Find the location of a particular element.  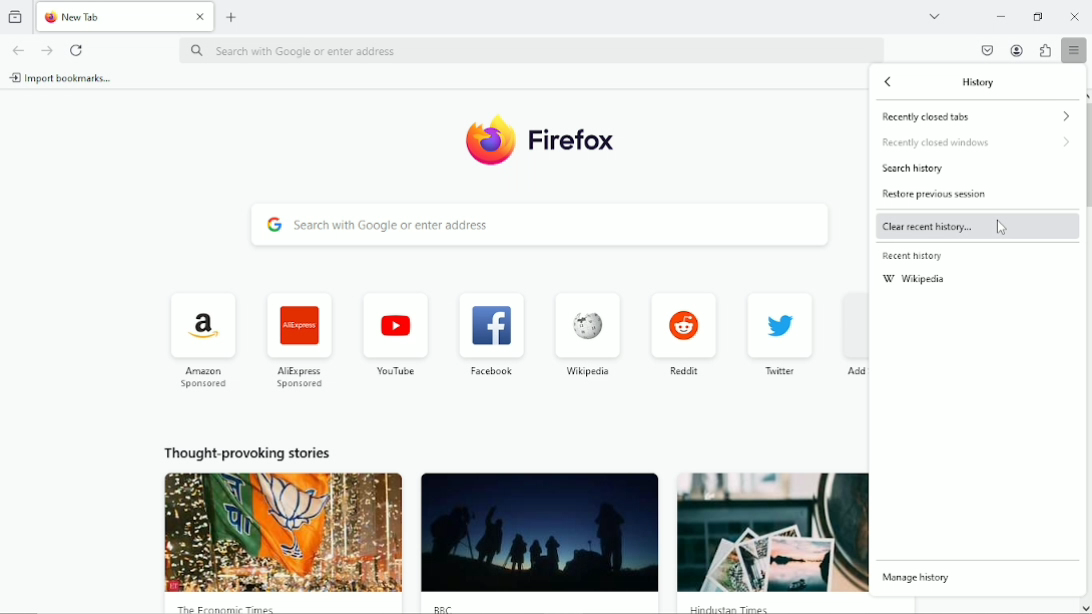

Restore previous session is located at coordinates (936, 193).